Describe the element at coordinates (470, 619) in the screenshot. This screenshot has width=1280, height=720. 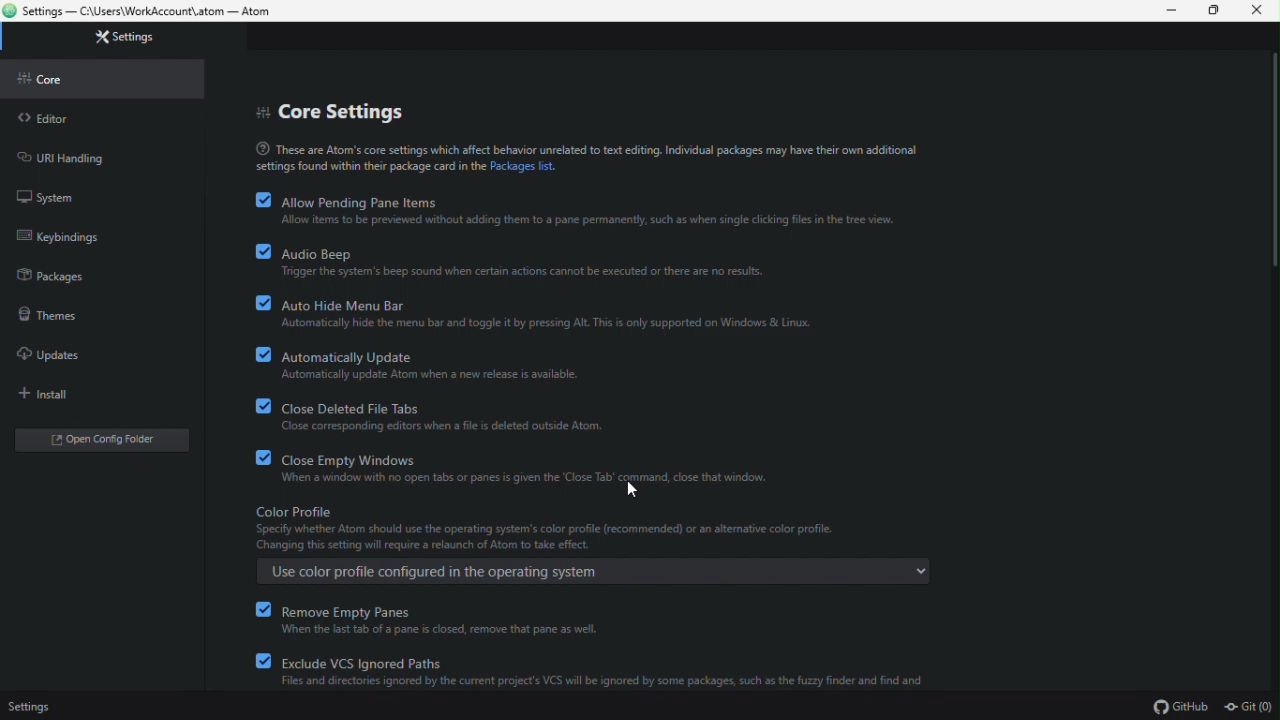
I see `remove empty panes` at that location.